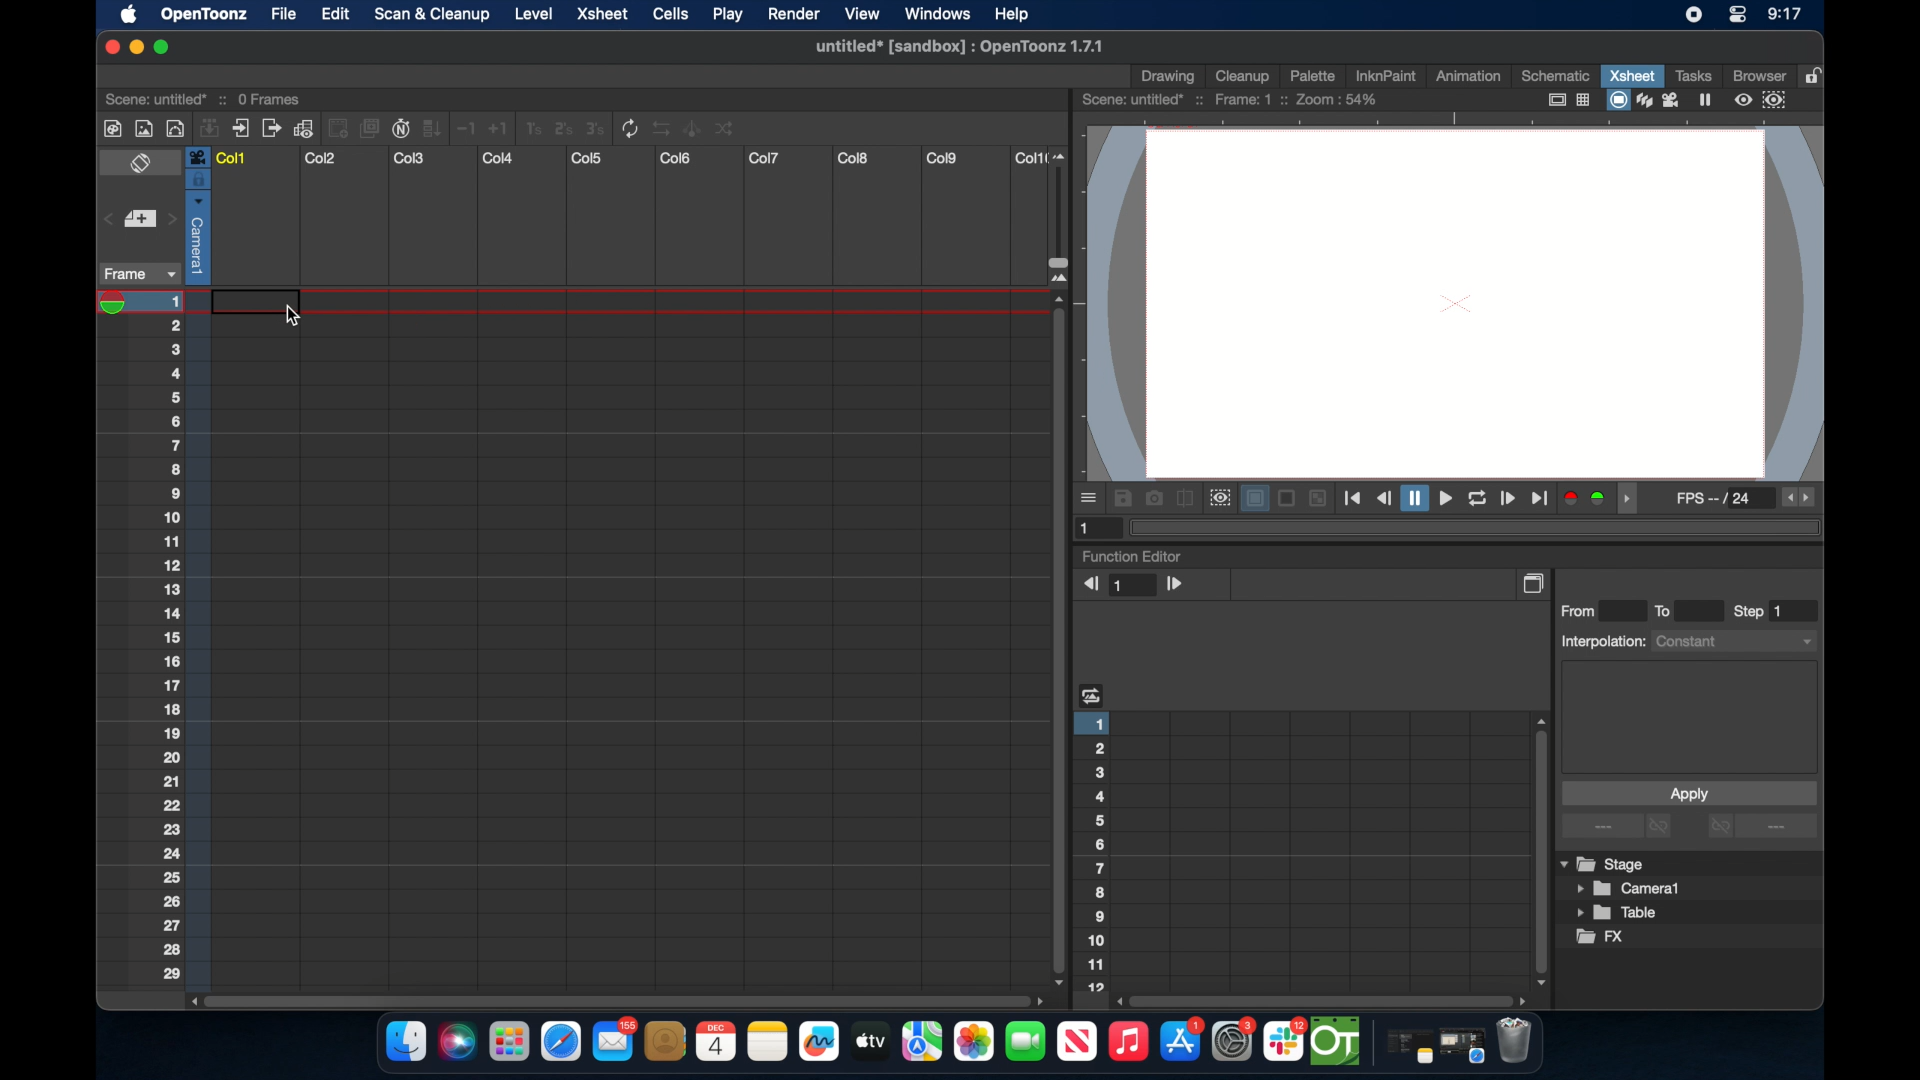  I want to click on animation, so click(1469, 77).